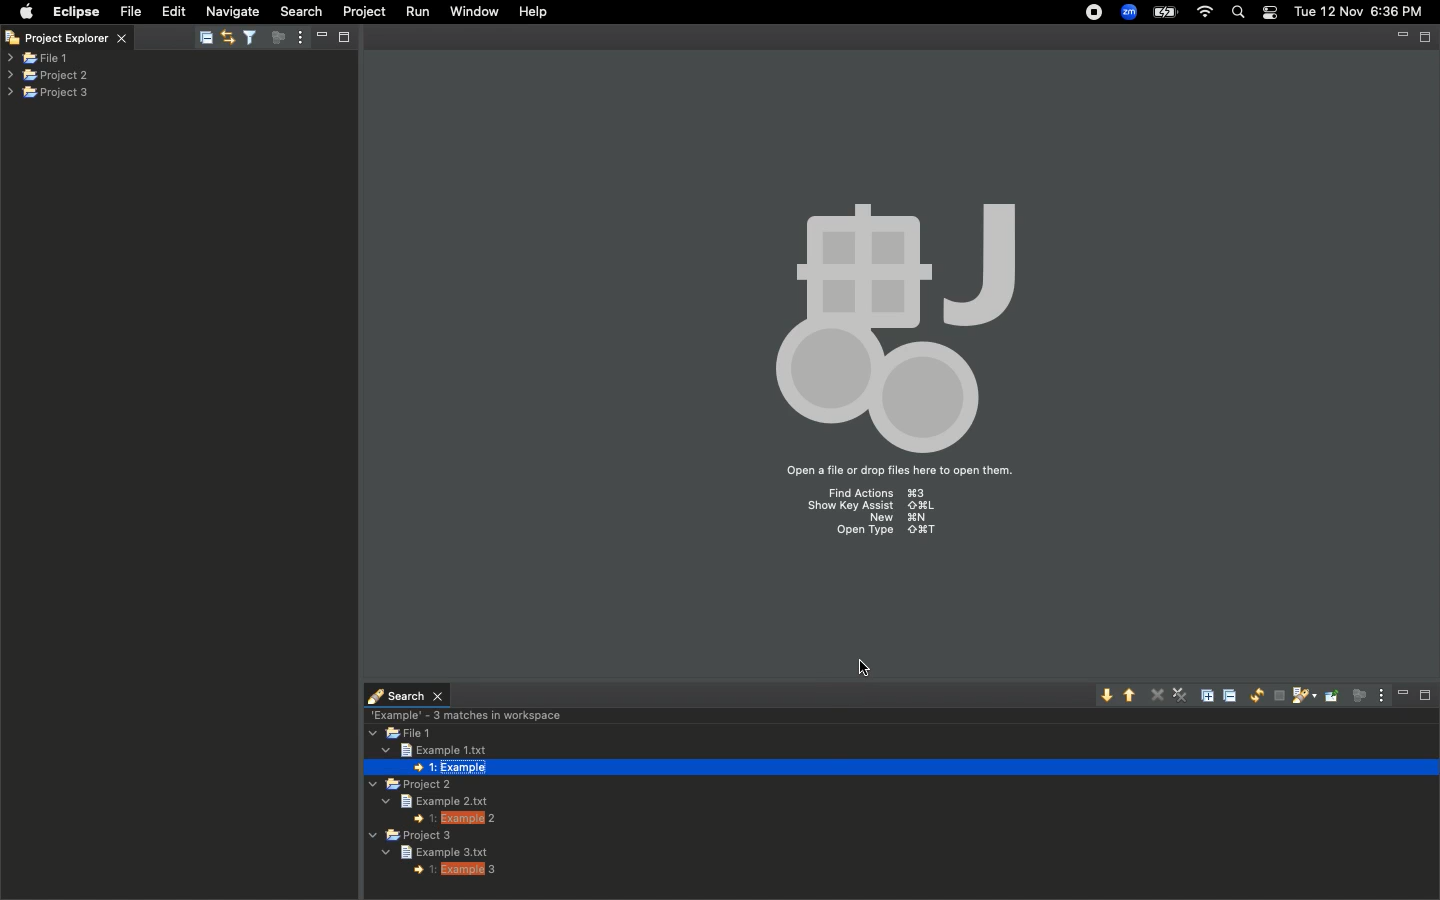  Describe the element at coordinates (1130, 12) in the screenshot. I see `Zoom` at that location.